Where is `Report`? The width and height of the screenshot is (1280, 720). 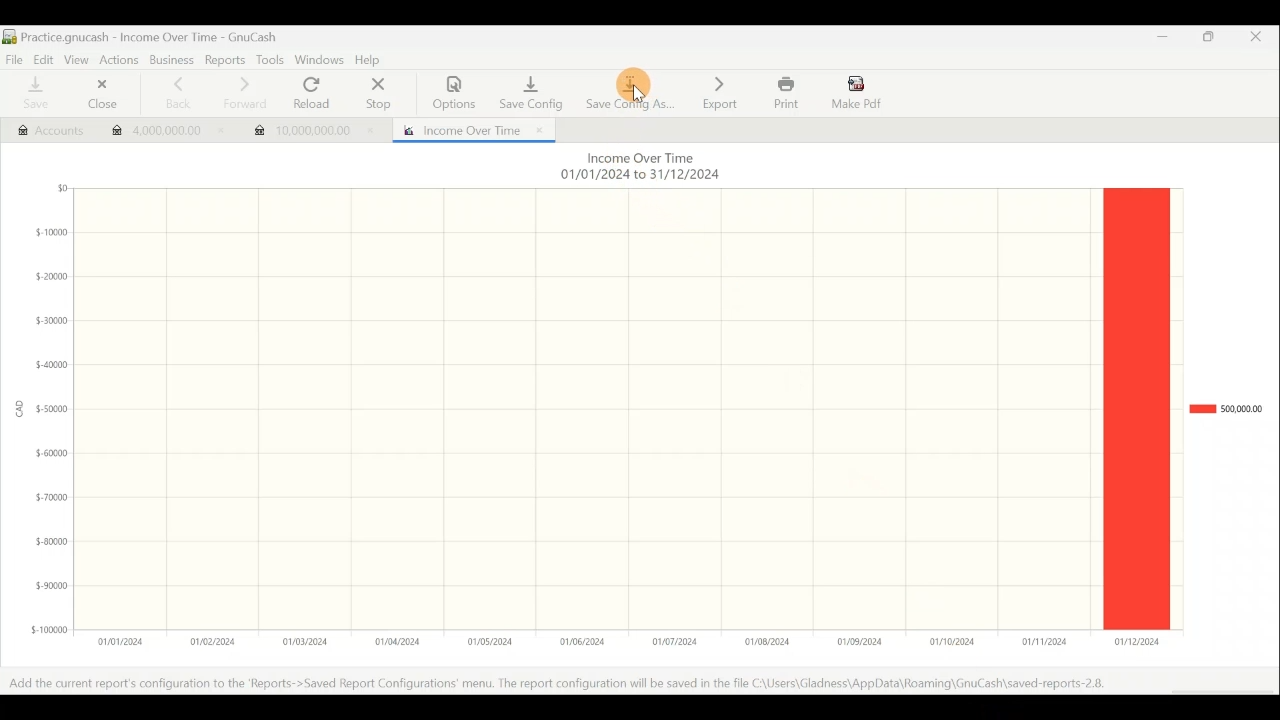 Report is located at coordinates (469, 128).